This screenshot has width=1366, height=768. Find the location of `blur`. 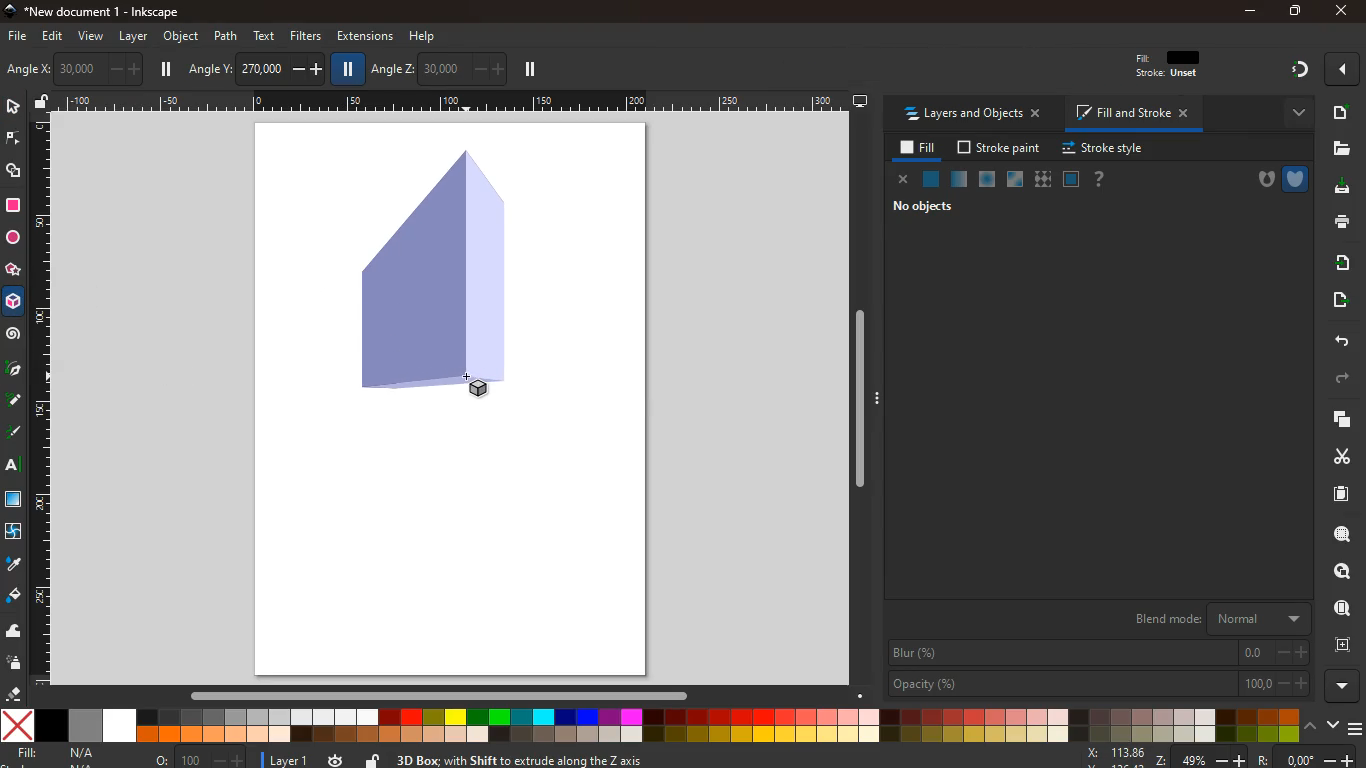

blur is located at coordinates (1098, 653).